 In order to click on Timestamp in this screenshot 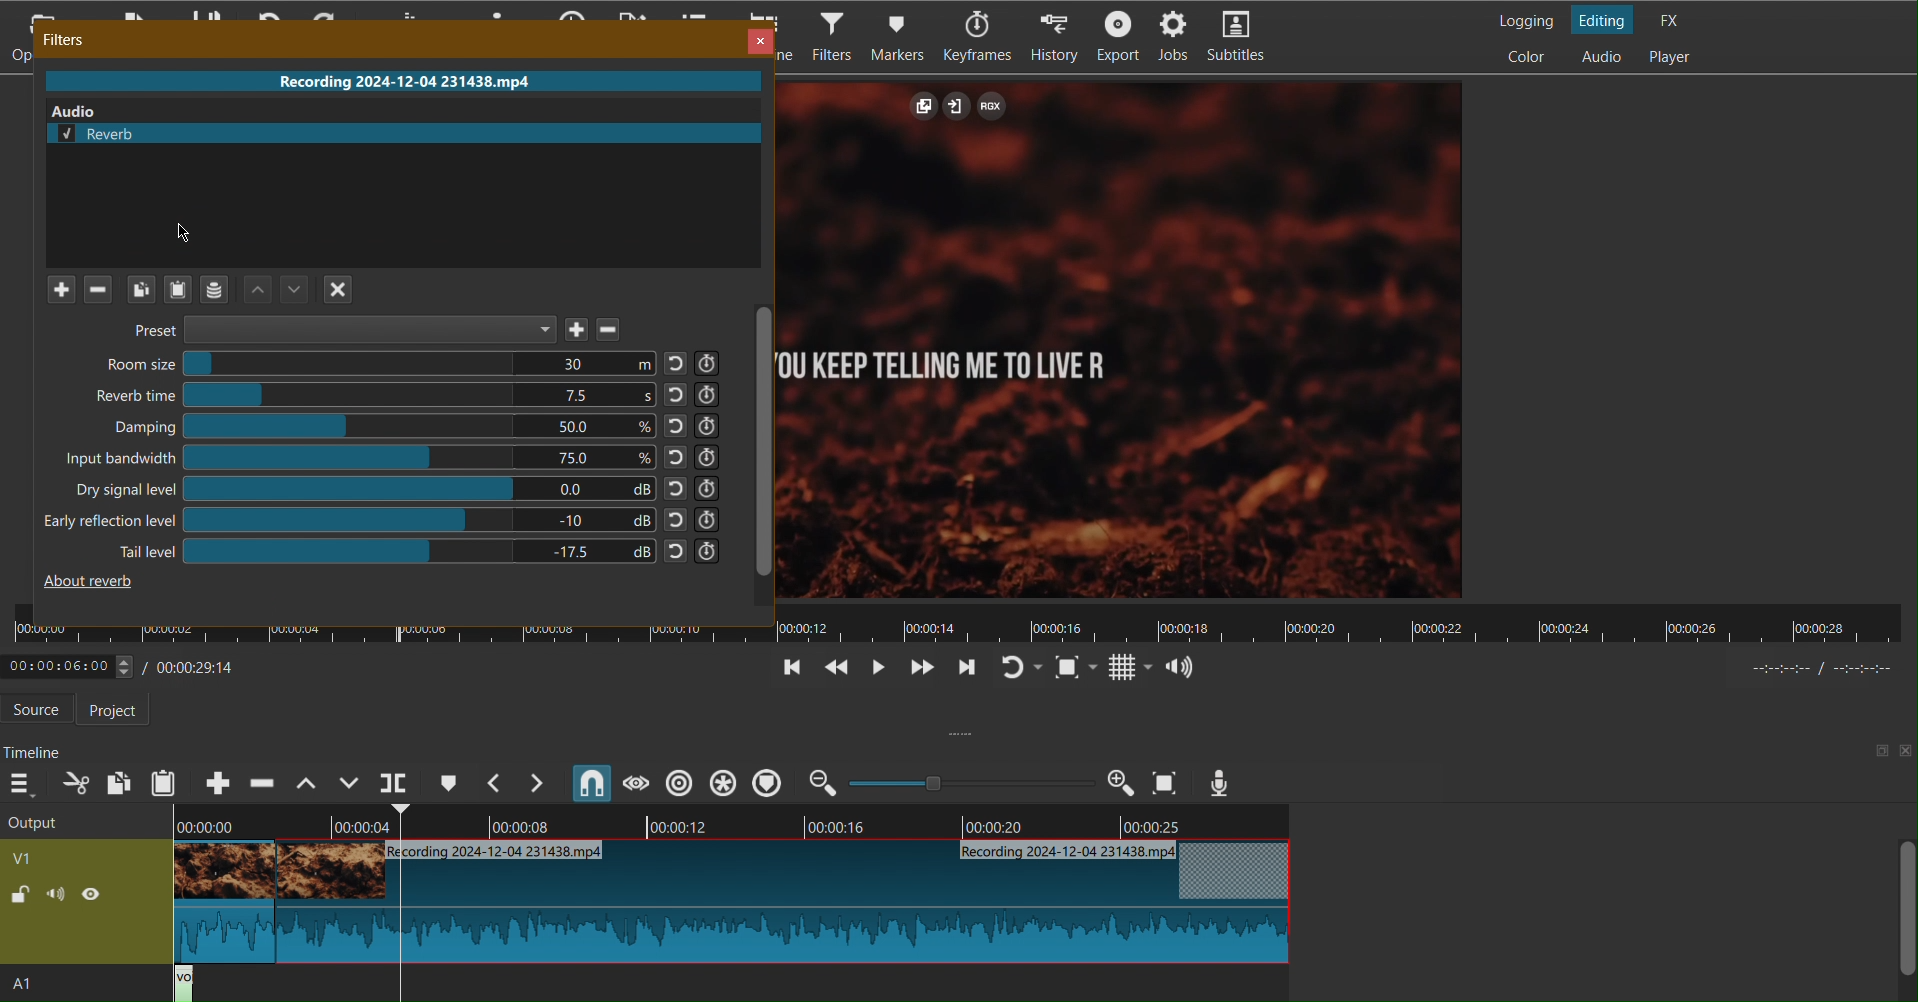, I will do `click(131, 664)`.